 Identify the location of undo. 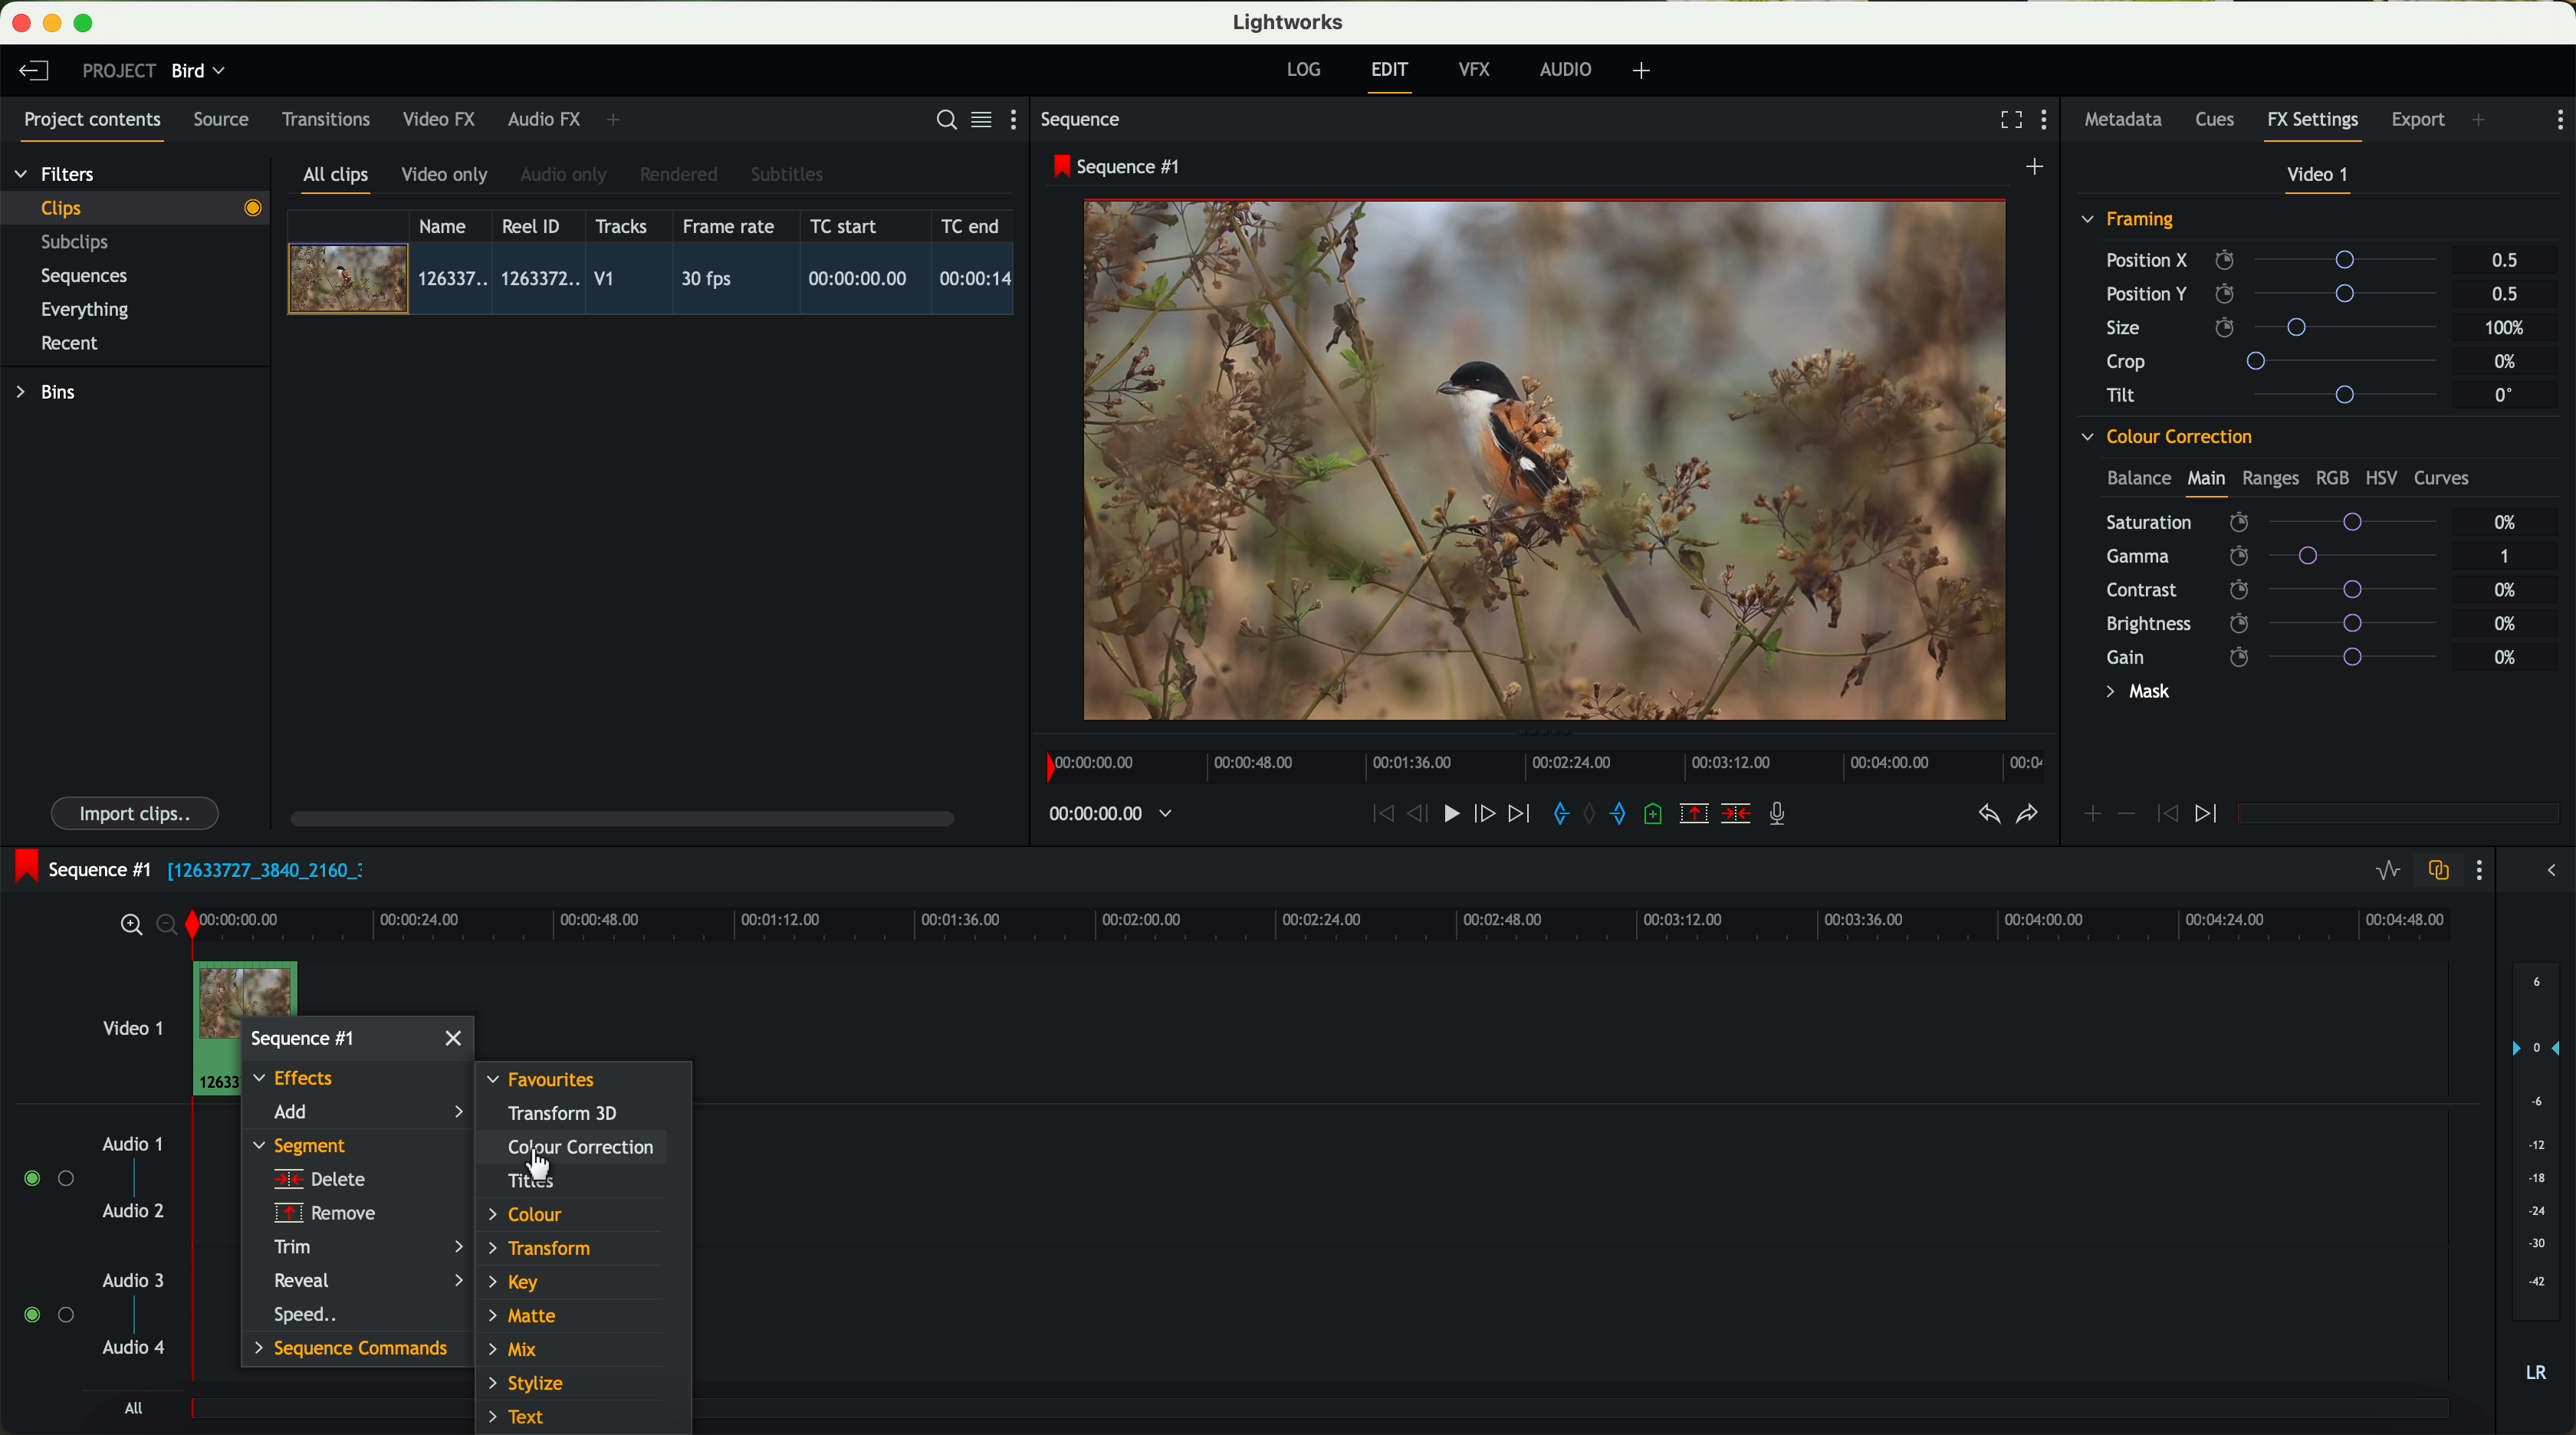
(1987, 815).